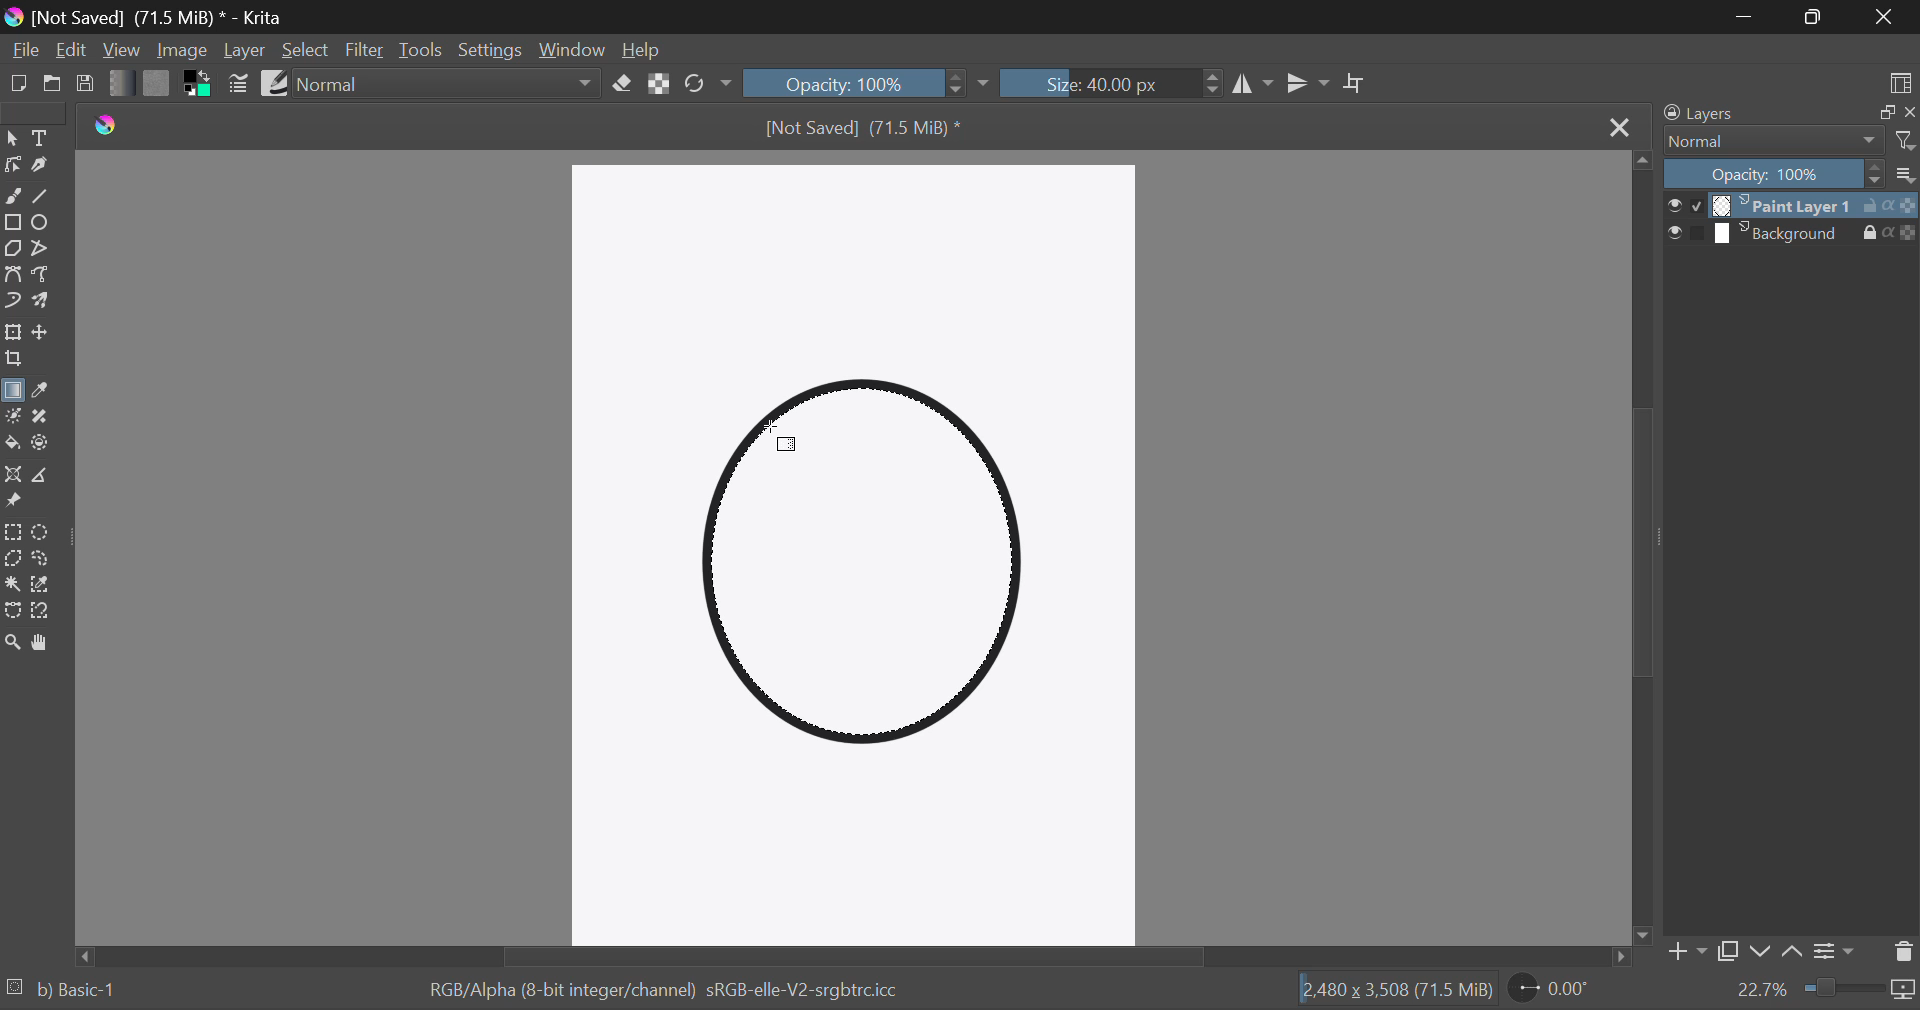 This screenshot has height=1010, width=1920. I want to click on checkbox, so click(1684, 206).